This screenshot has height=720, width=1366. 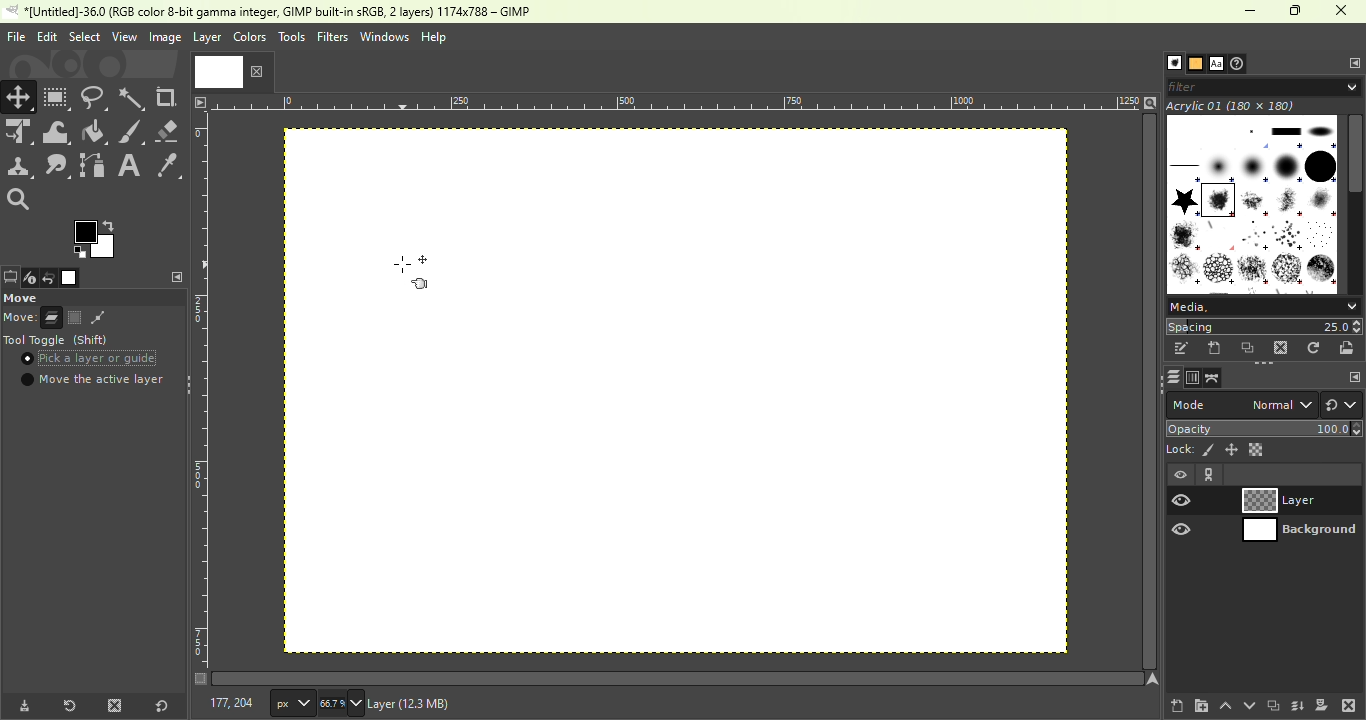 I want to click on Opacity, so click(x=1266, y=428).